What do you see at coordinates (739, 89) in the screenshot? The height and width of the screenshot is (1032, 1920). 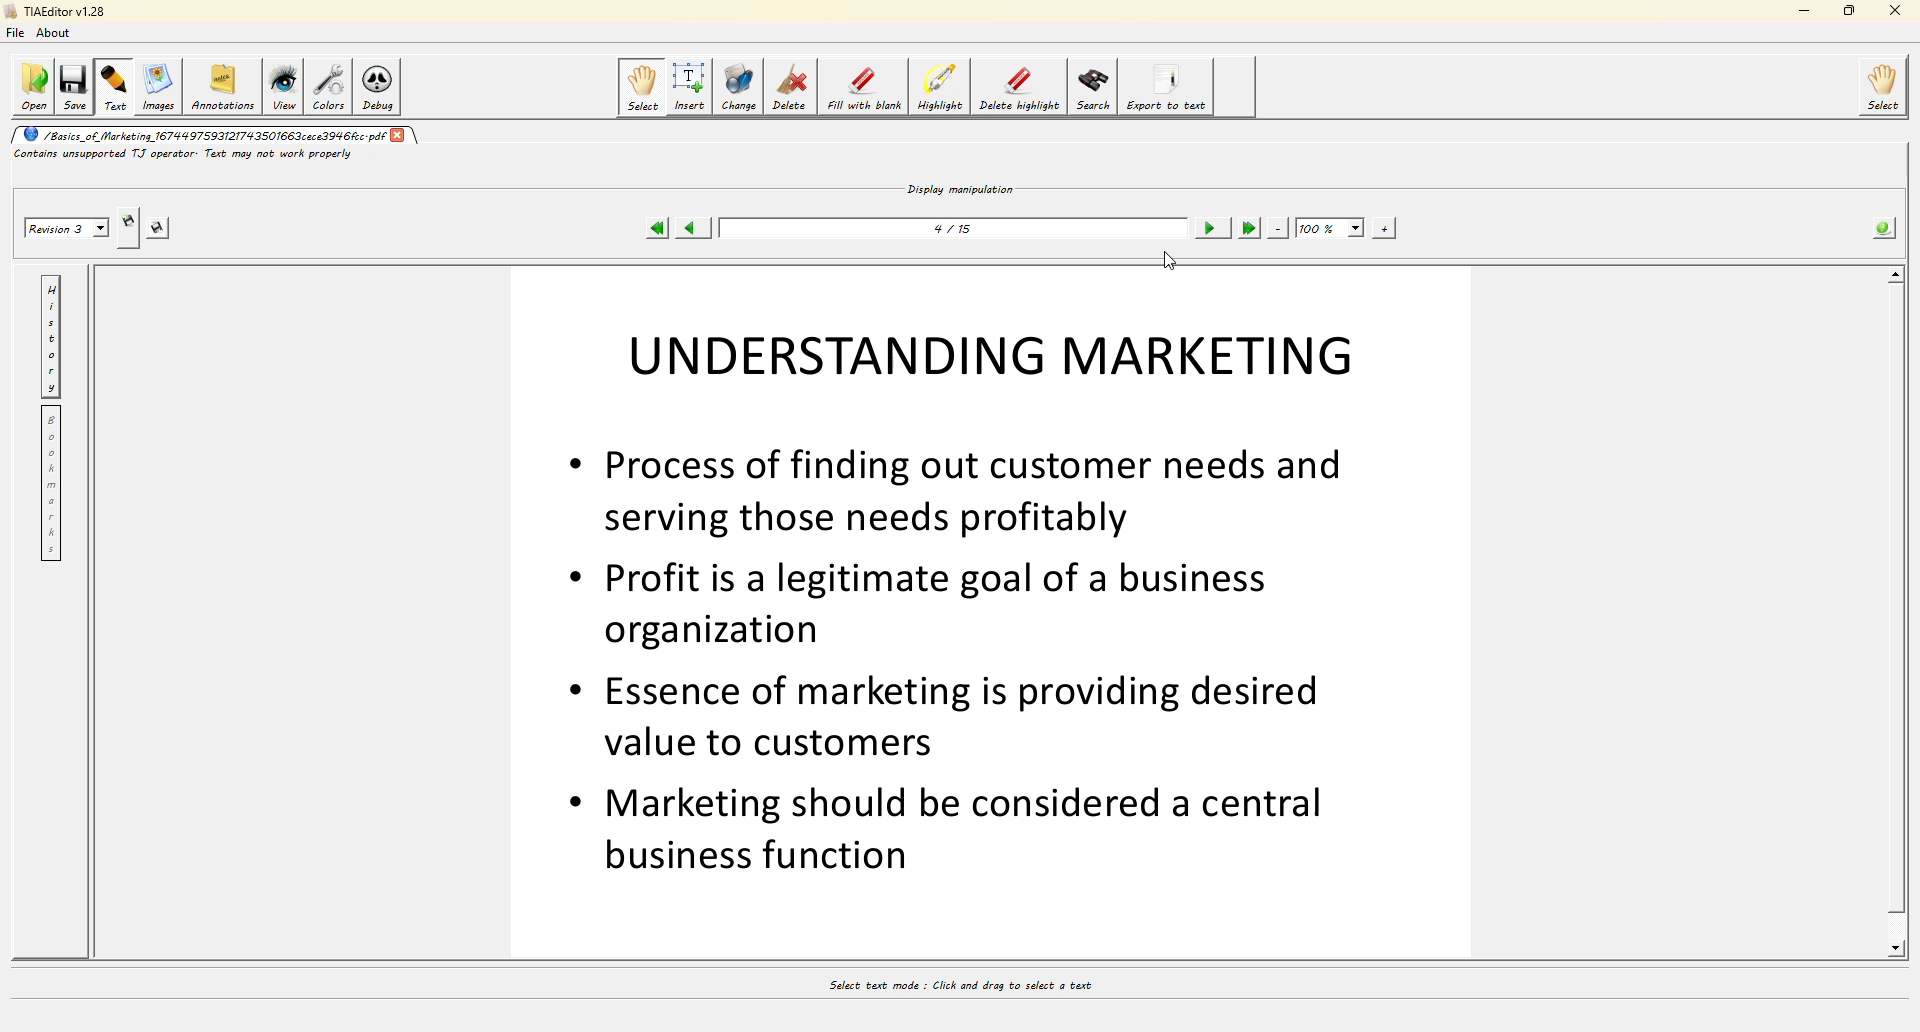 I see `change` at bounding box center [739, 89].